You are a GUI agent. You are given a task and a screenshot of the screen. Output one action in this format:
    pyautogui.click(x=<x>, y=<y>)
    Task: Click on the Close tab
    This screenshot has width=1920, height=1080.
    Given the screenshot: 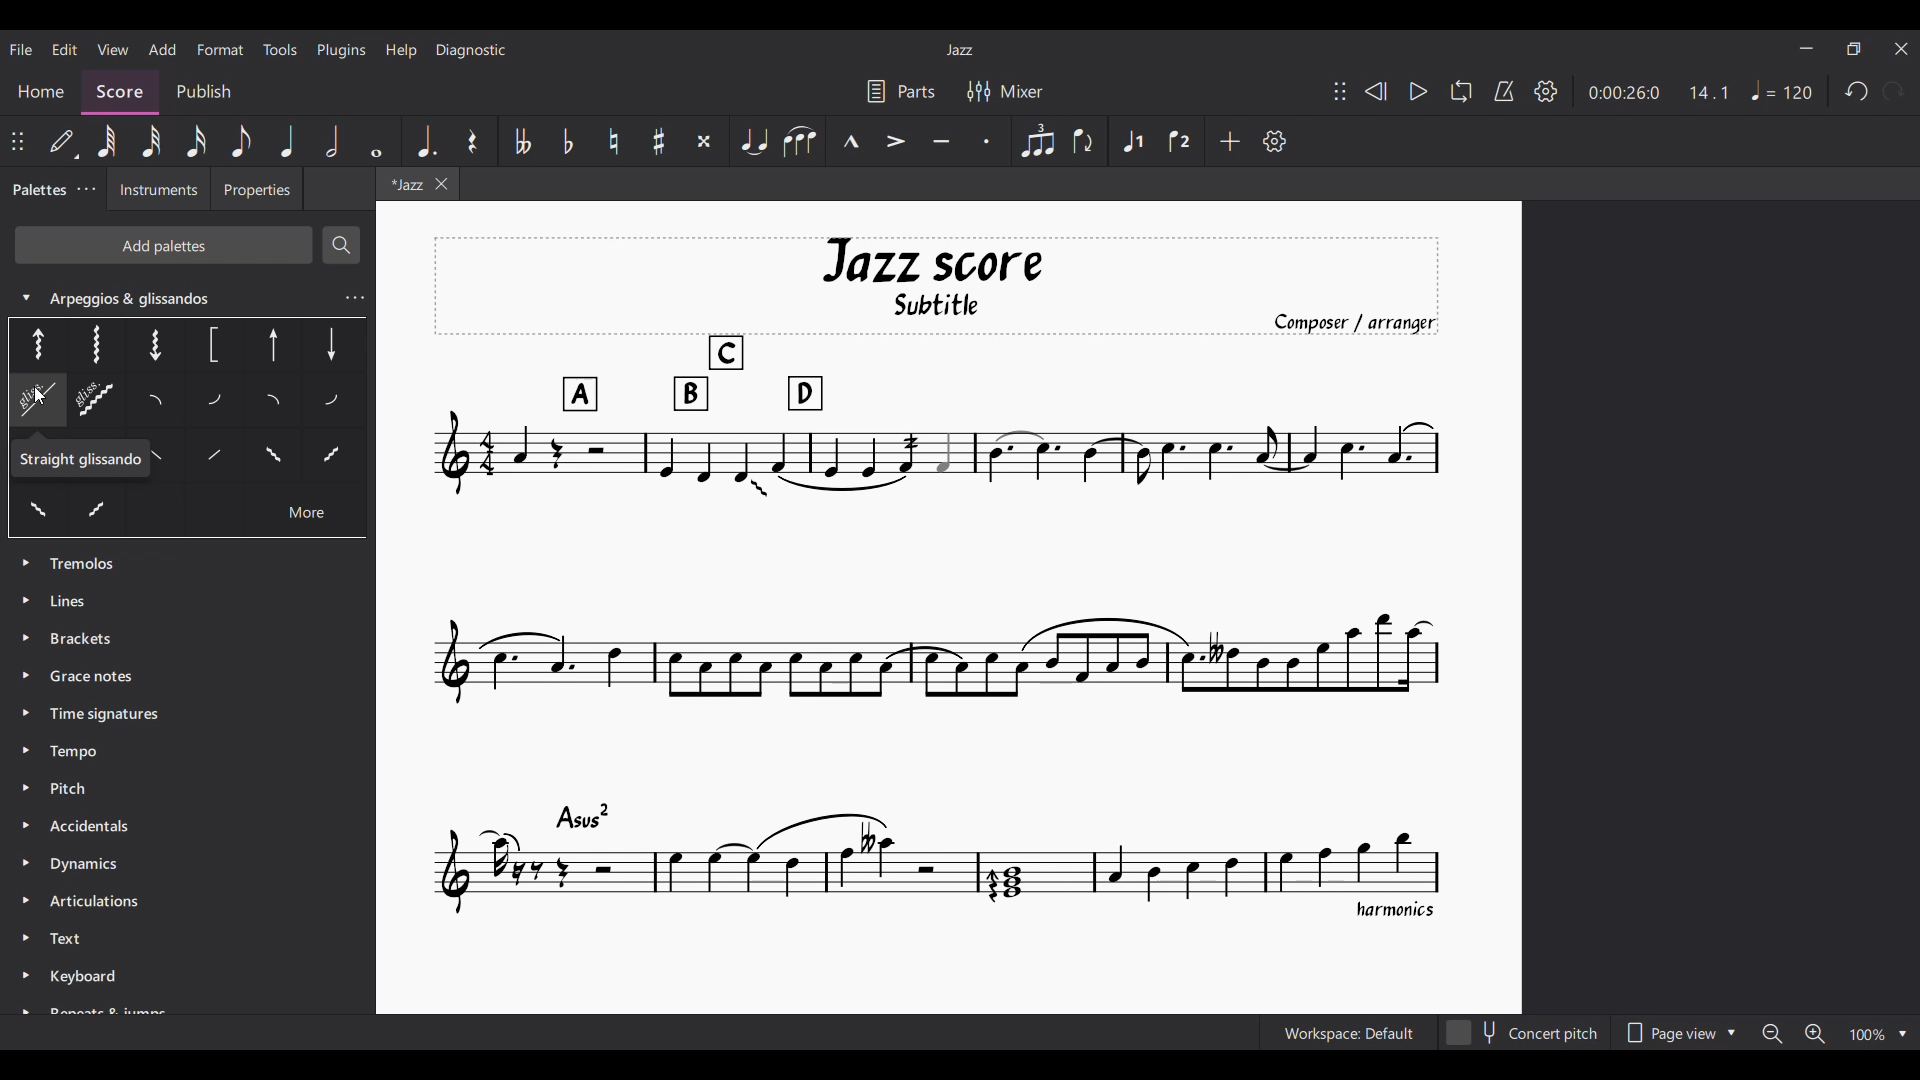 What is the action you would take?
    pyautogui.click(x=441, y=184)
    